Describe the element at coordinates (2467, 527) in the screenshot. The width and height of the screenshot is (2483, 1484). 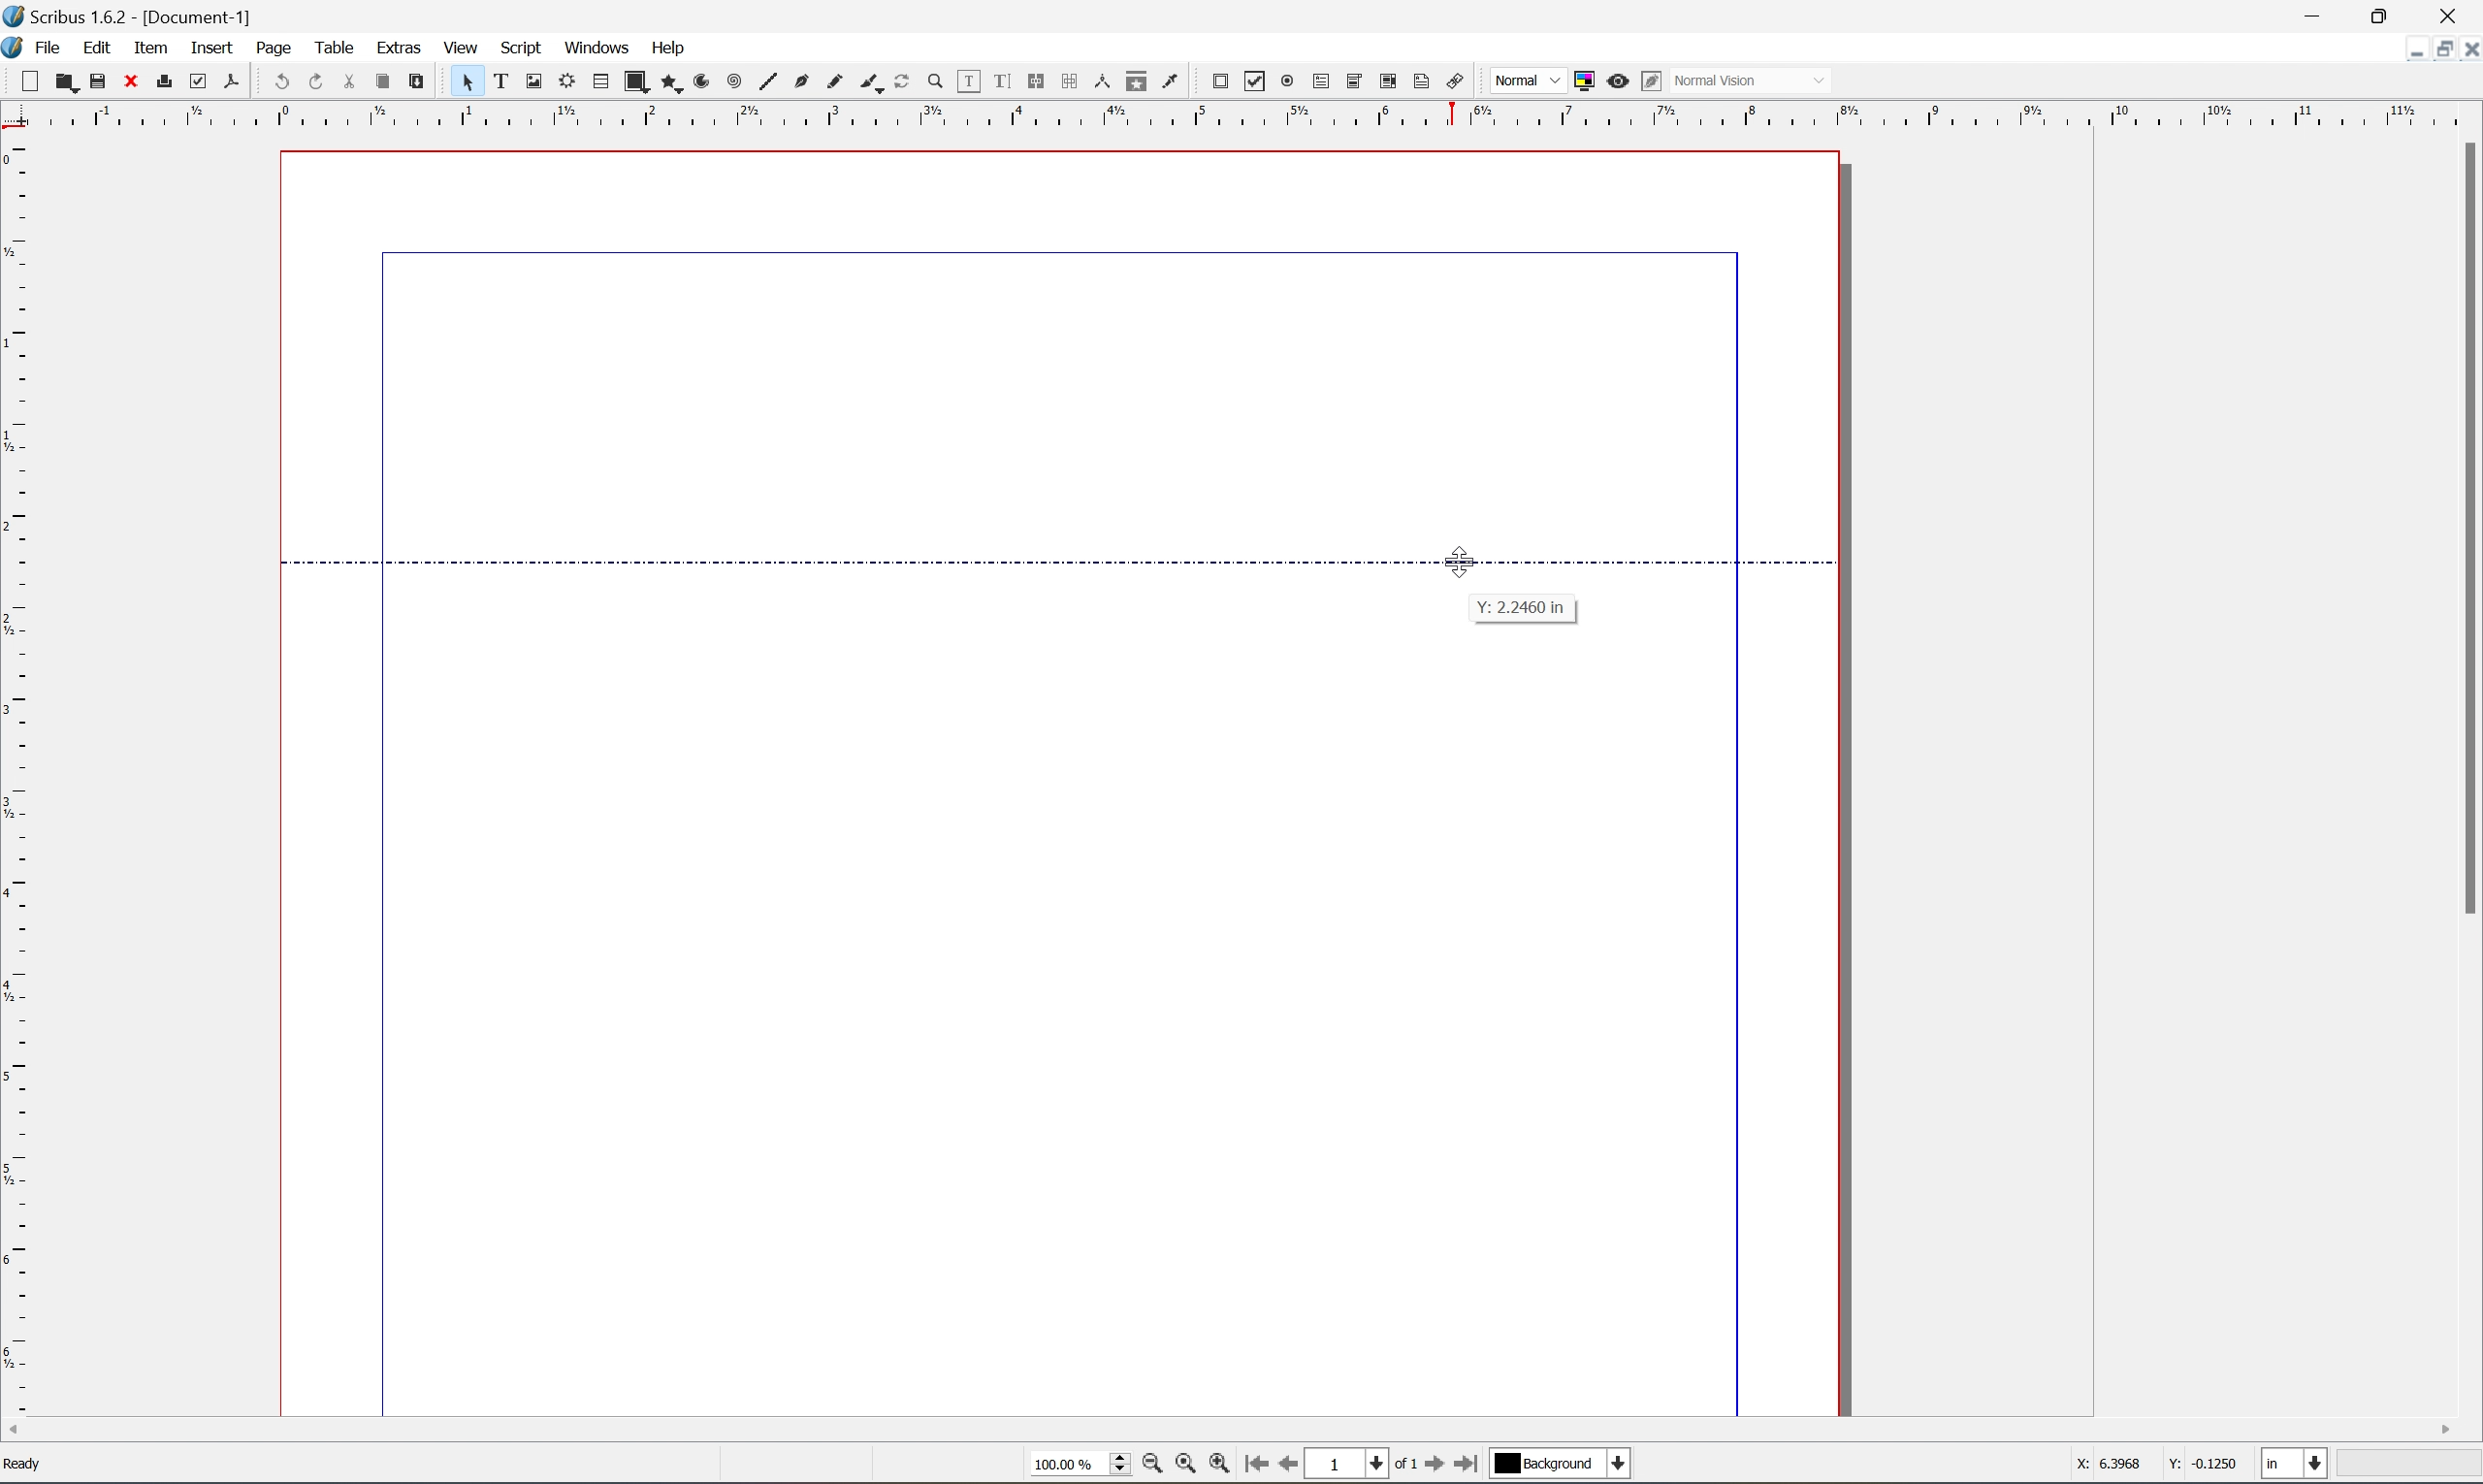
I see `scroll bar` at that location.